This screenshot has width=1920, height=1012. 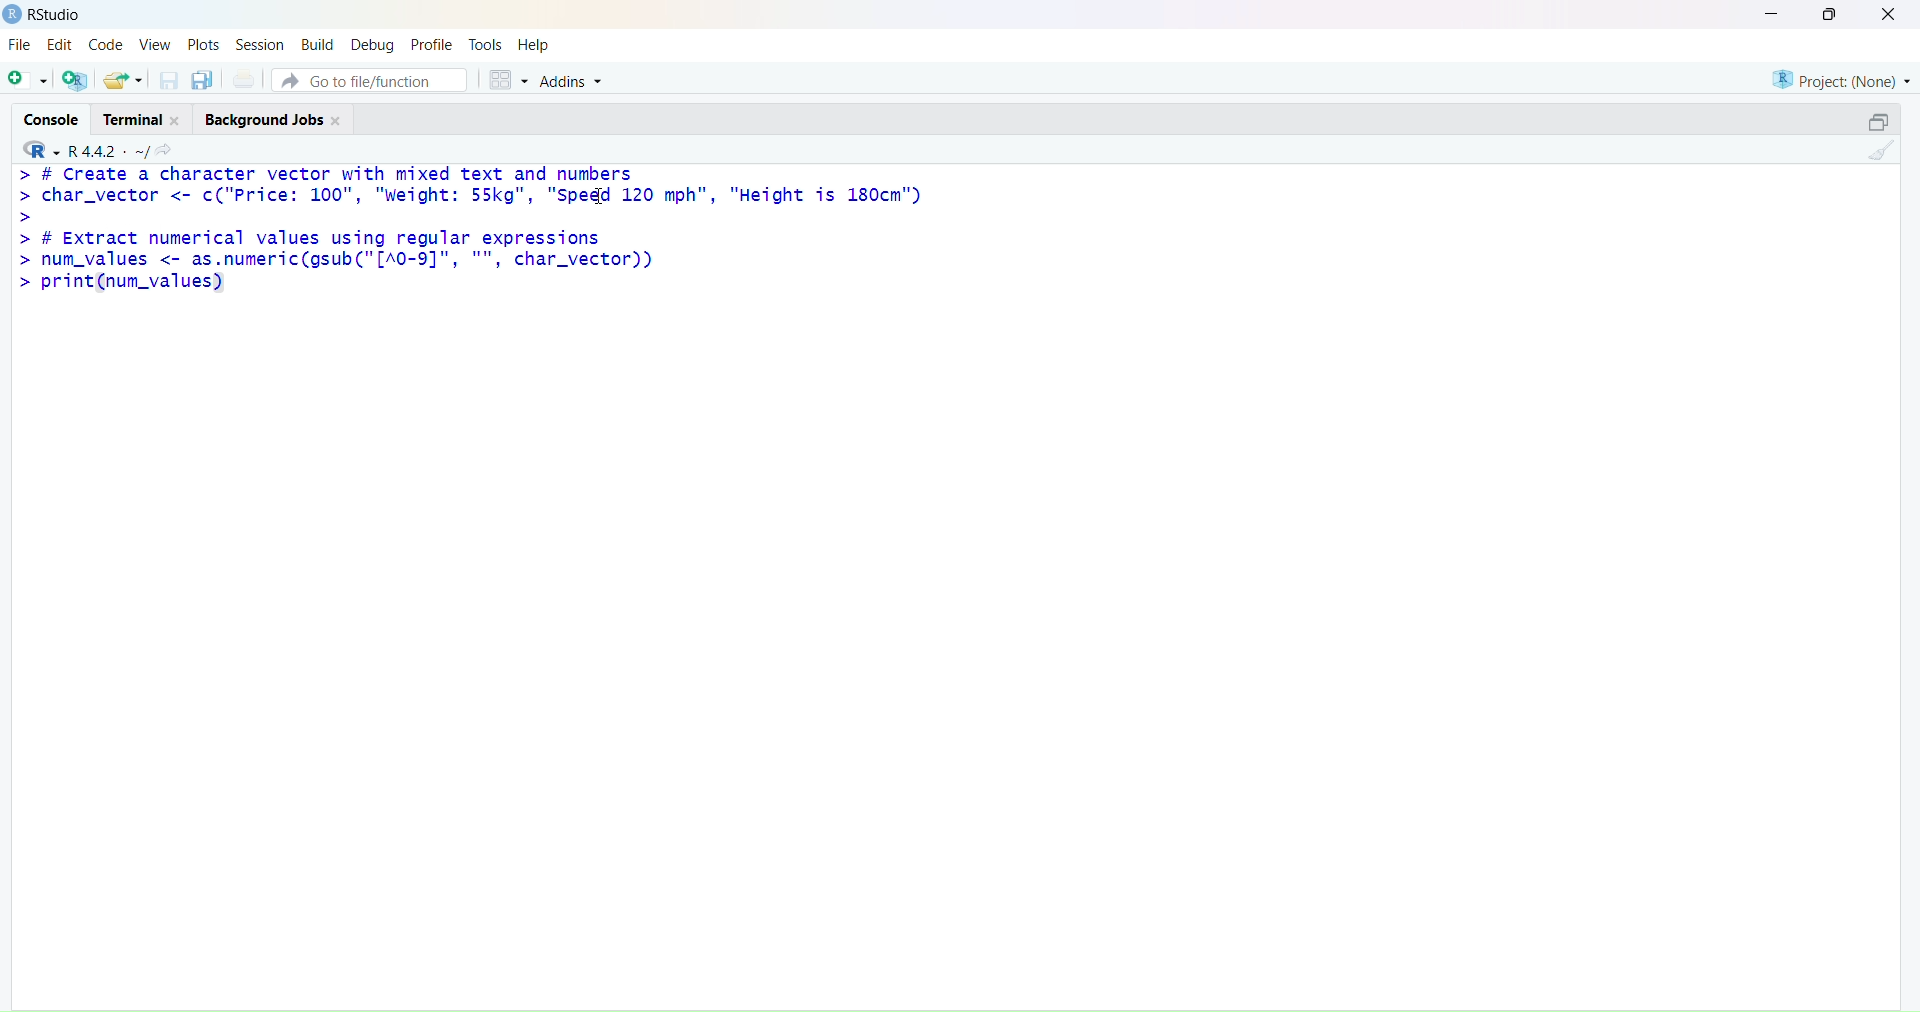 What do you see at coordinates (336, 121) in the screenshot?
I see `close` at bounding box center [336, 121].